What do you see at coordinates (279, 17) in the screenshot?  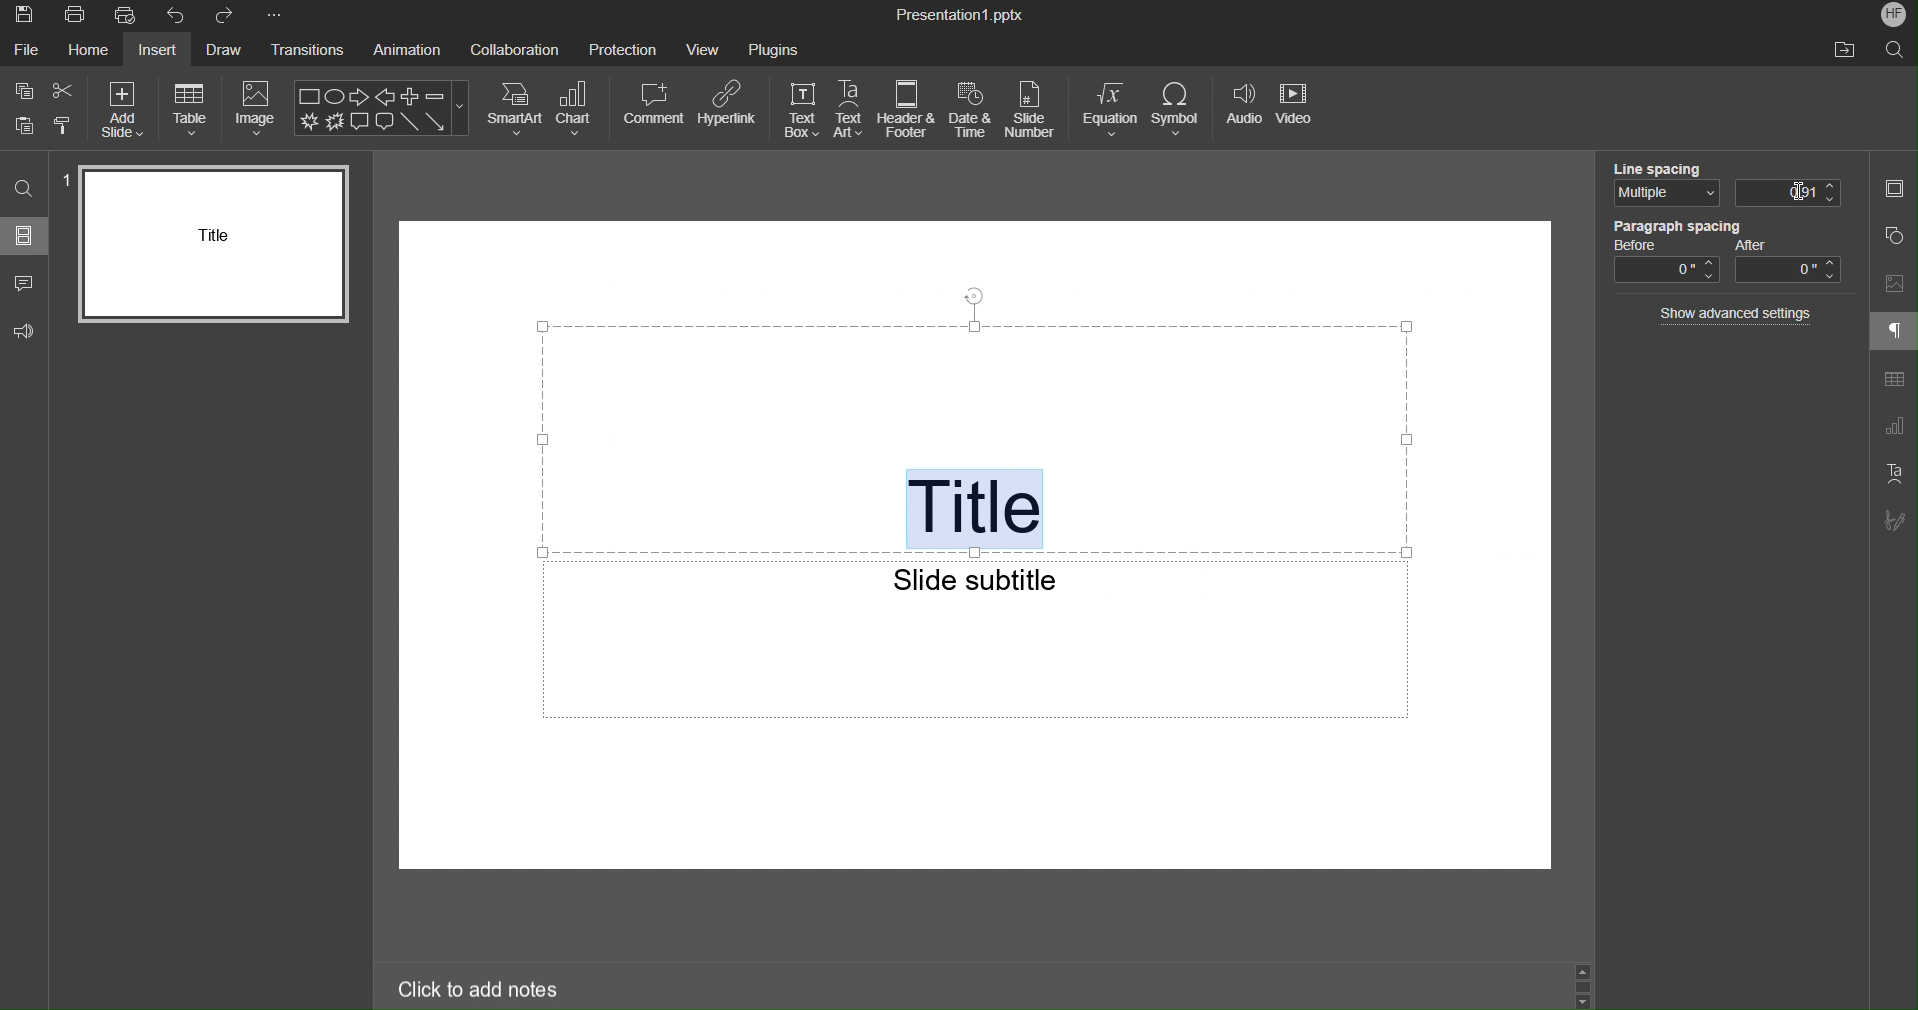 I see `More` at bounding box center [279, 17].